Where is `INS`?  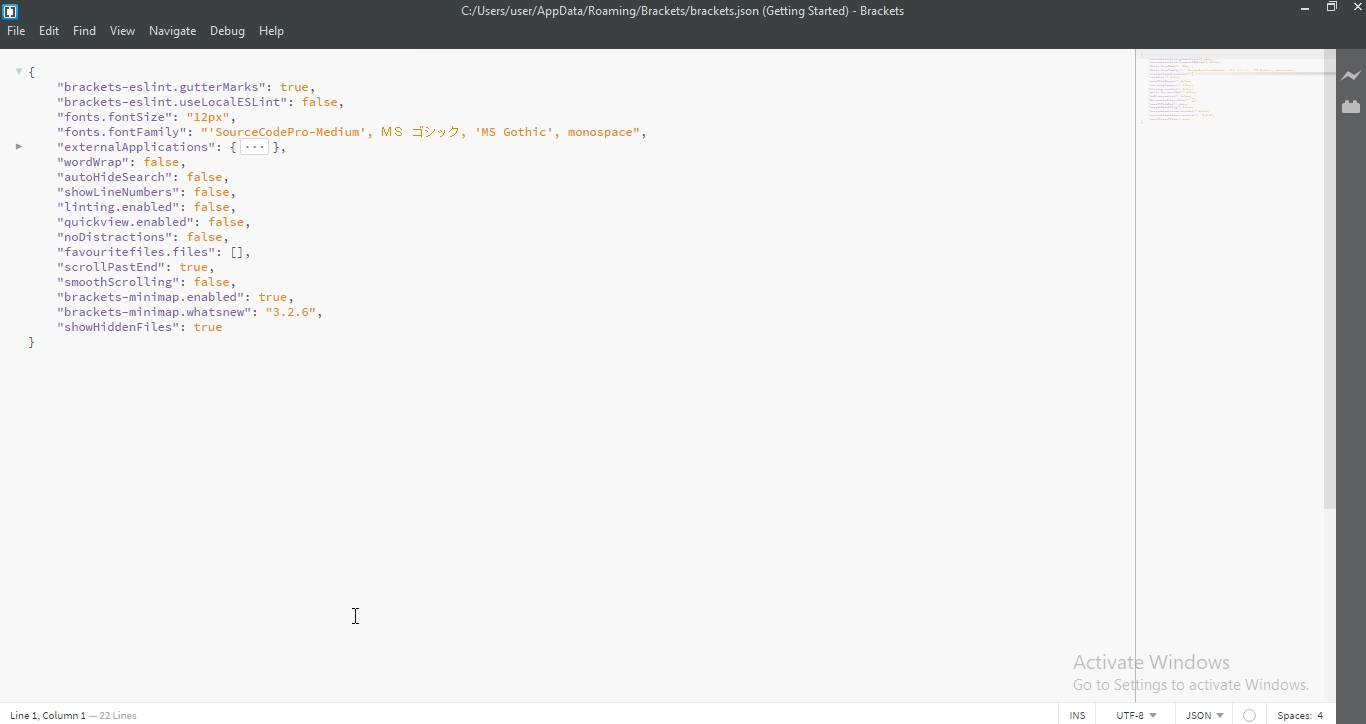
INS is located at coordinates (1082, 715).